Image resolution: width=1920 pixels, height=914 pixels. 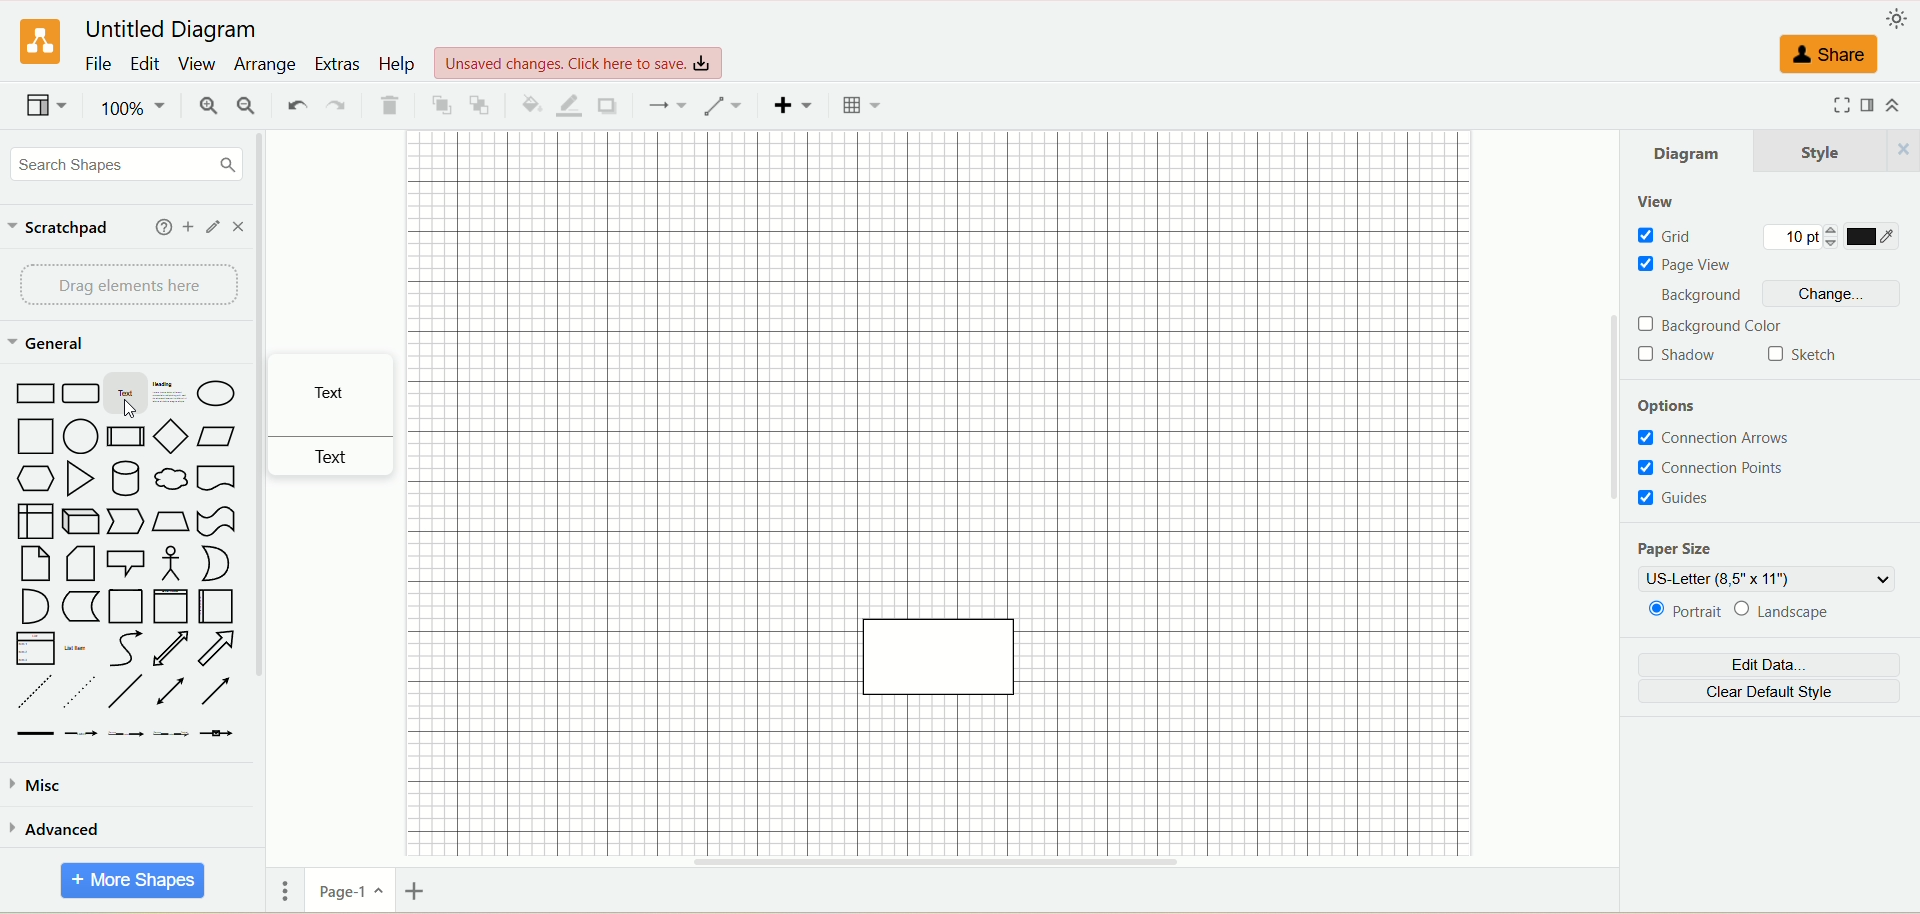 I want to click on zoom, so click(x=133, y=104).